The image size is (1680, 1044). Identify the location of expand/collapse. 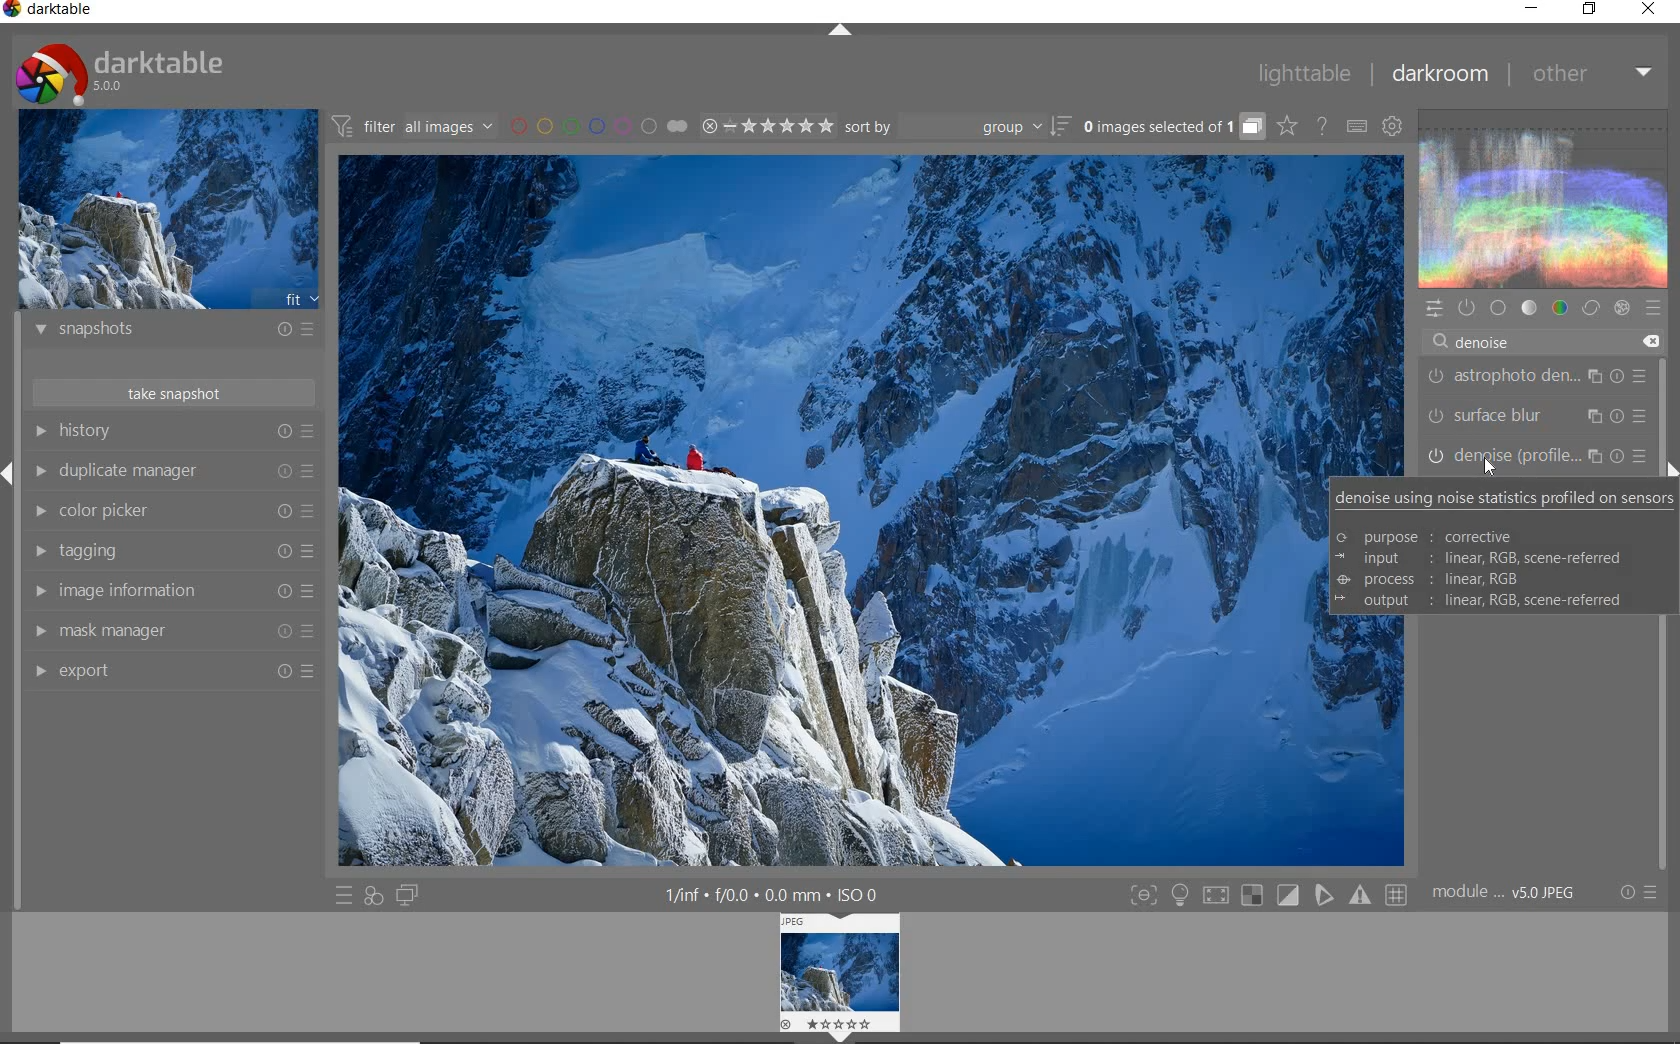
(838, 31).